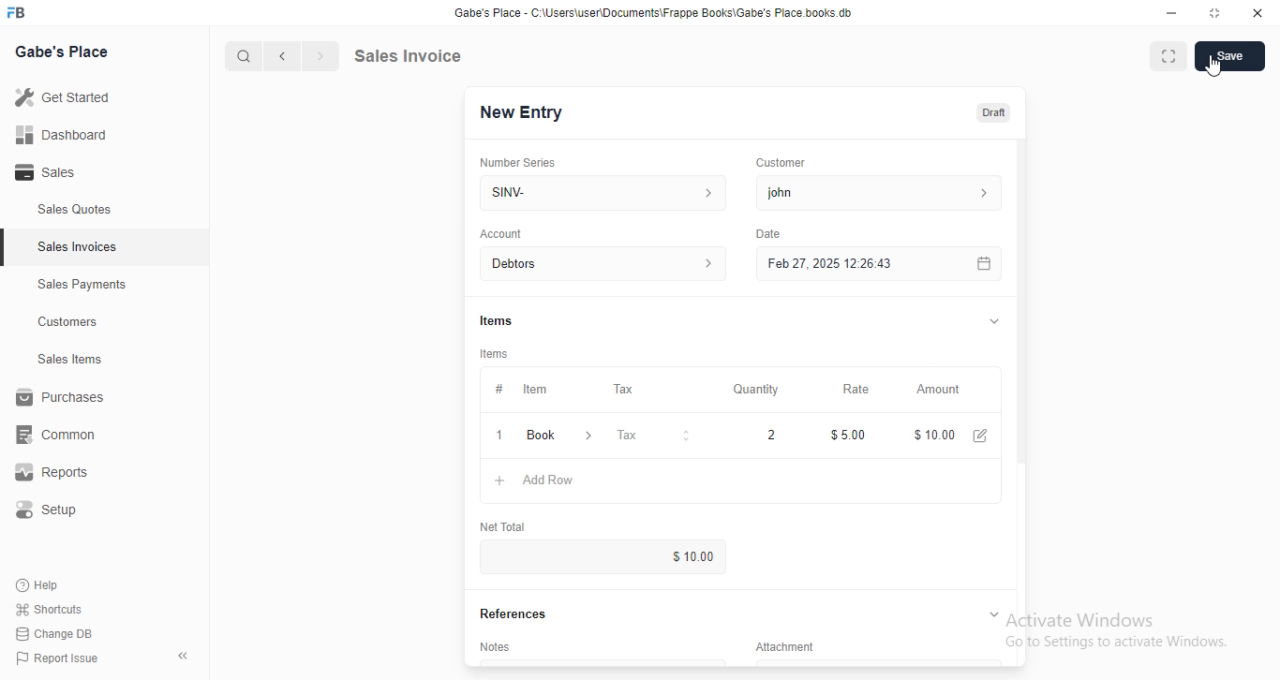  What do you see at coordinates (957, 433) in the screenshot?
I see `$10.00` at bounding box center [957, 433].